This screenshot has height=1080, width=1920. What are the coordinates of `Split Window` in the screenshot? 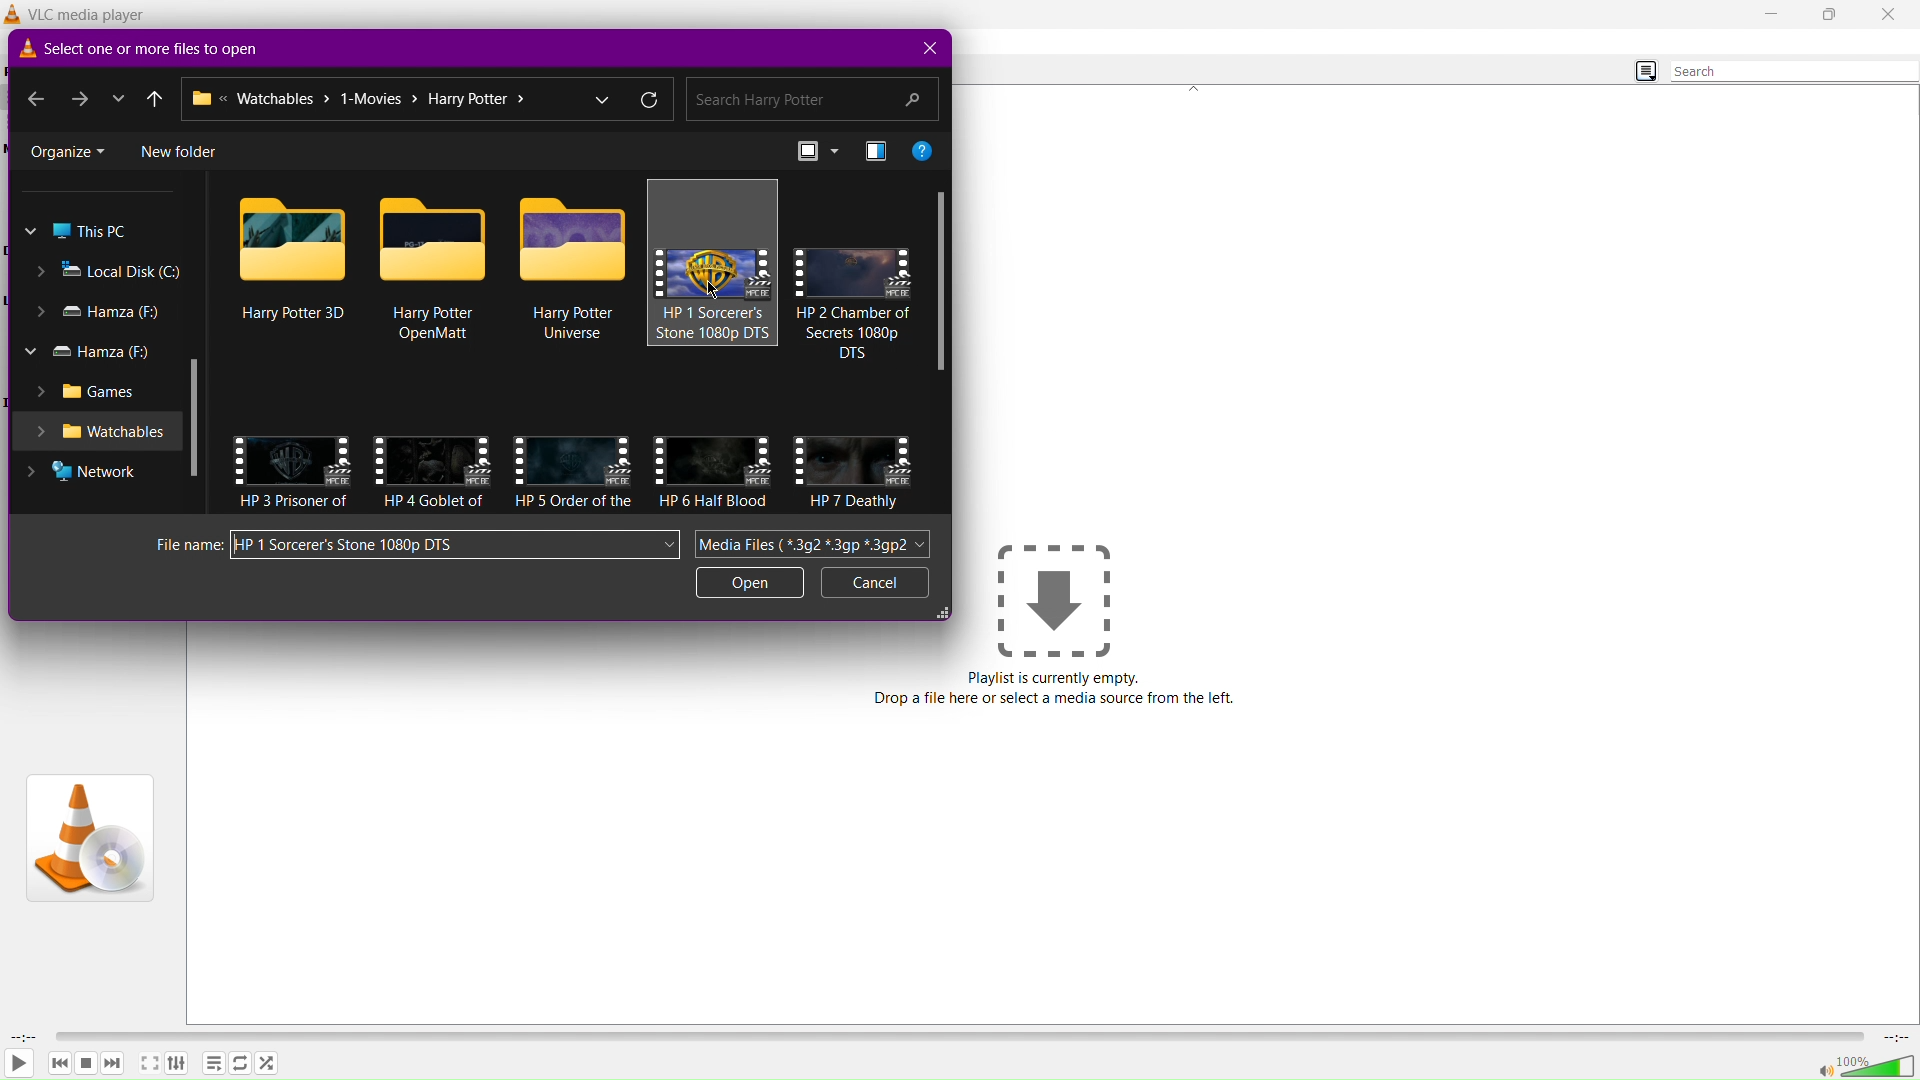 It's located at (876, 151).